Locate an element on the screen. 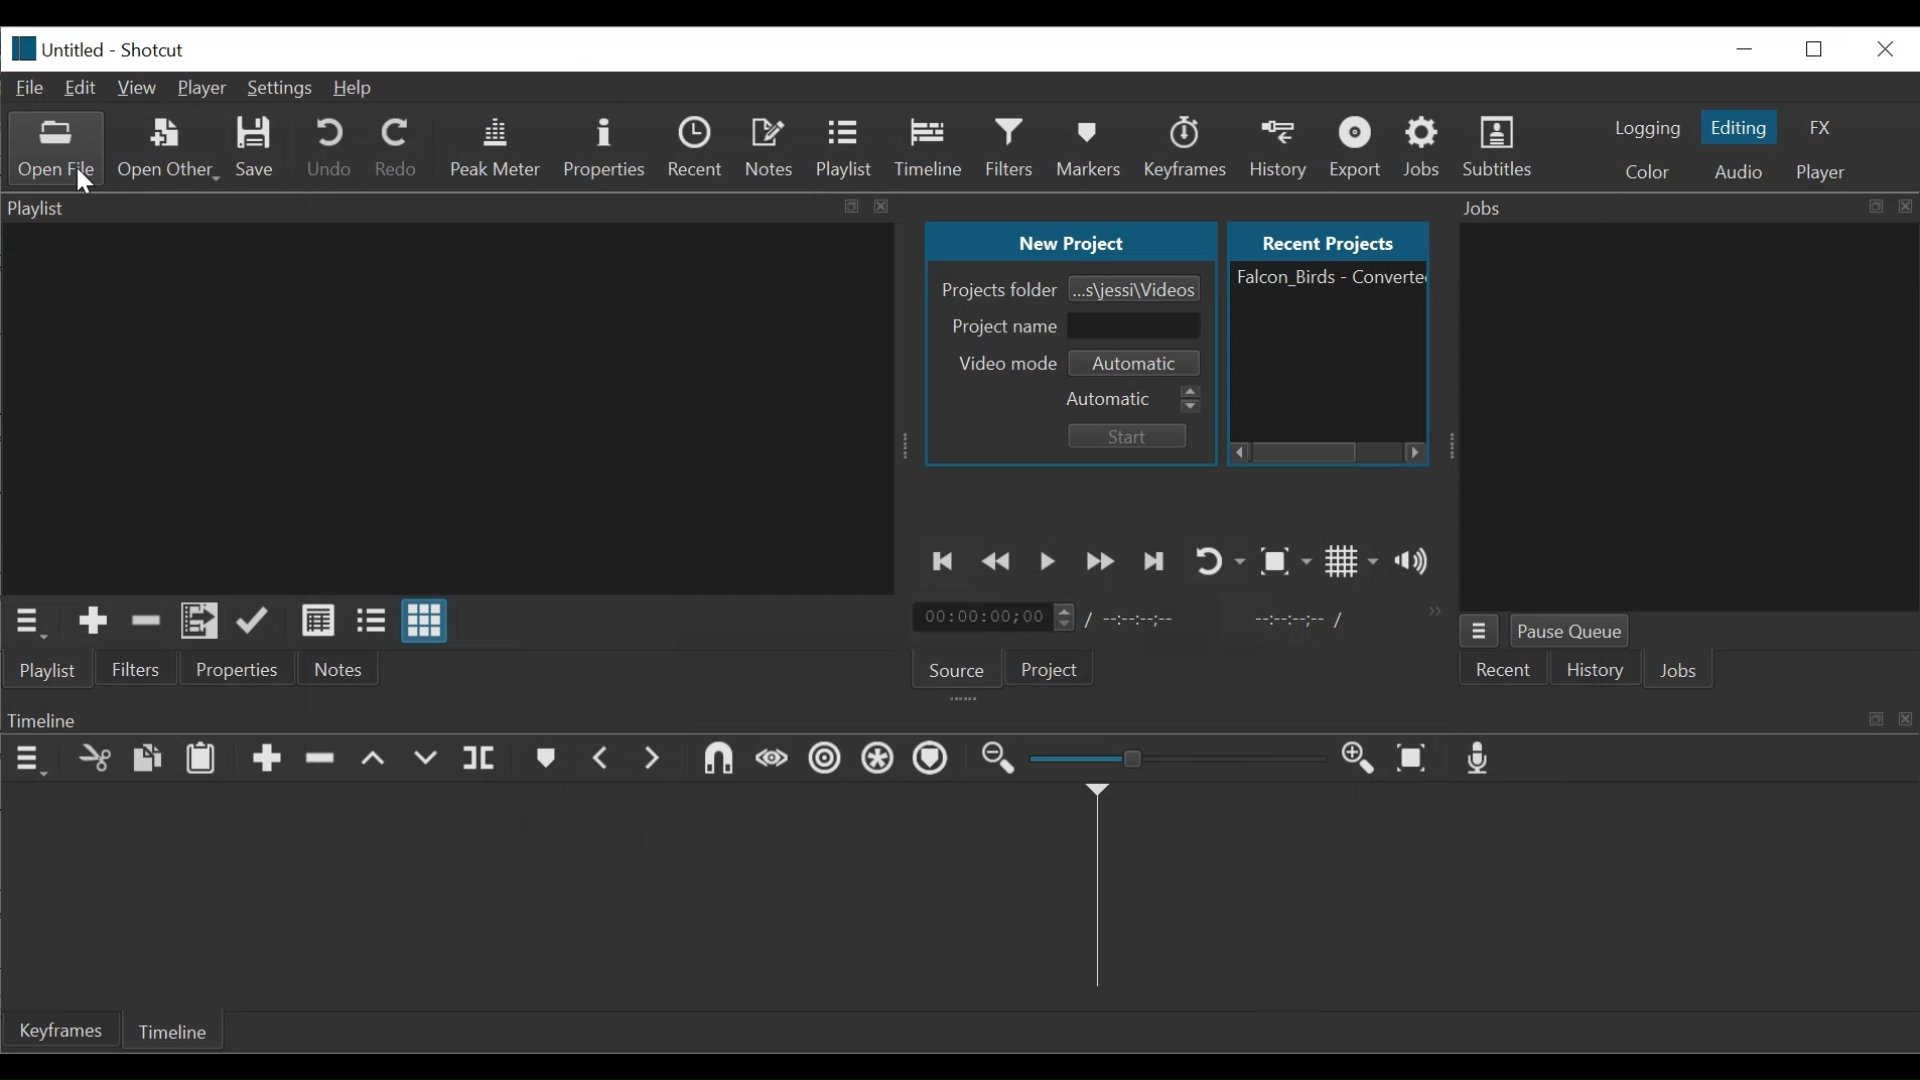  Audio is located at coordinates (1741, 172).